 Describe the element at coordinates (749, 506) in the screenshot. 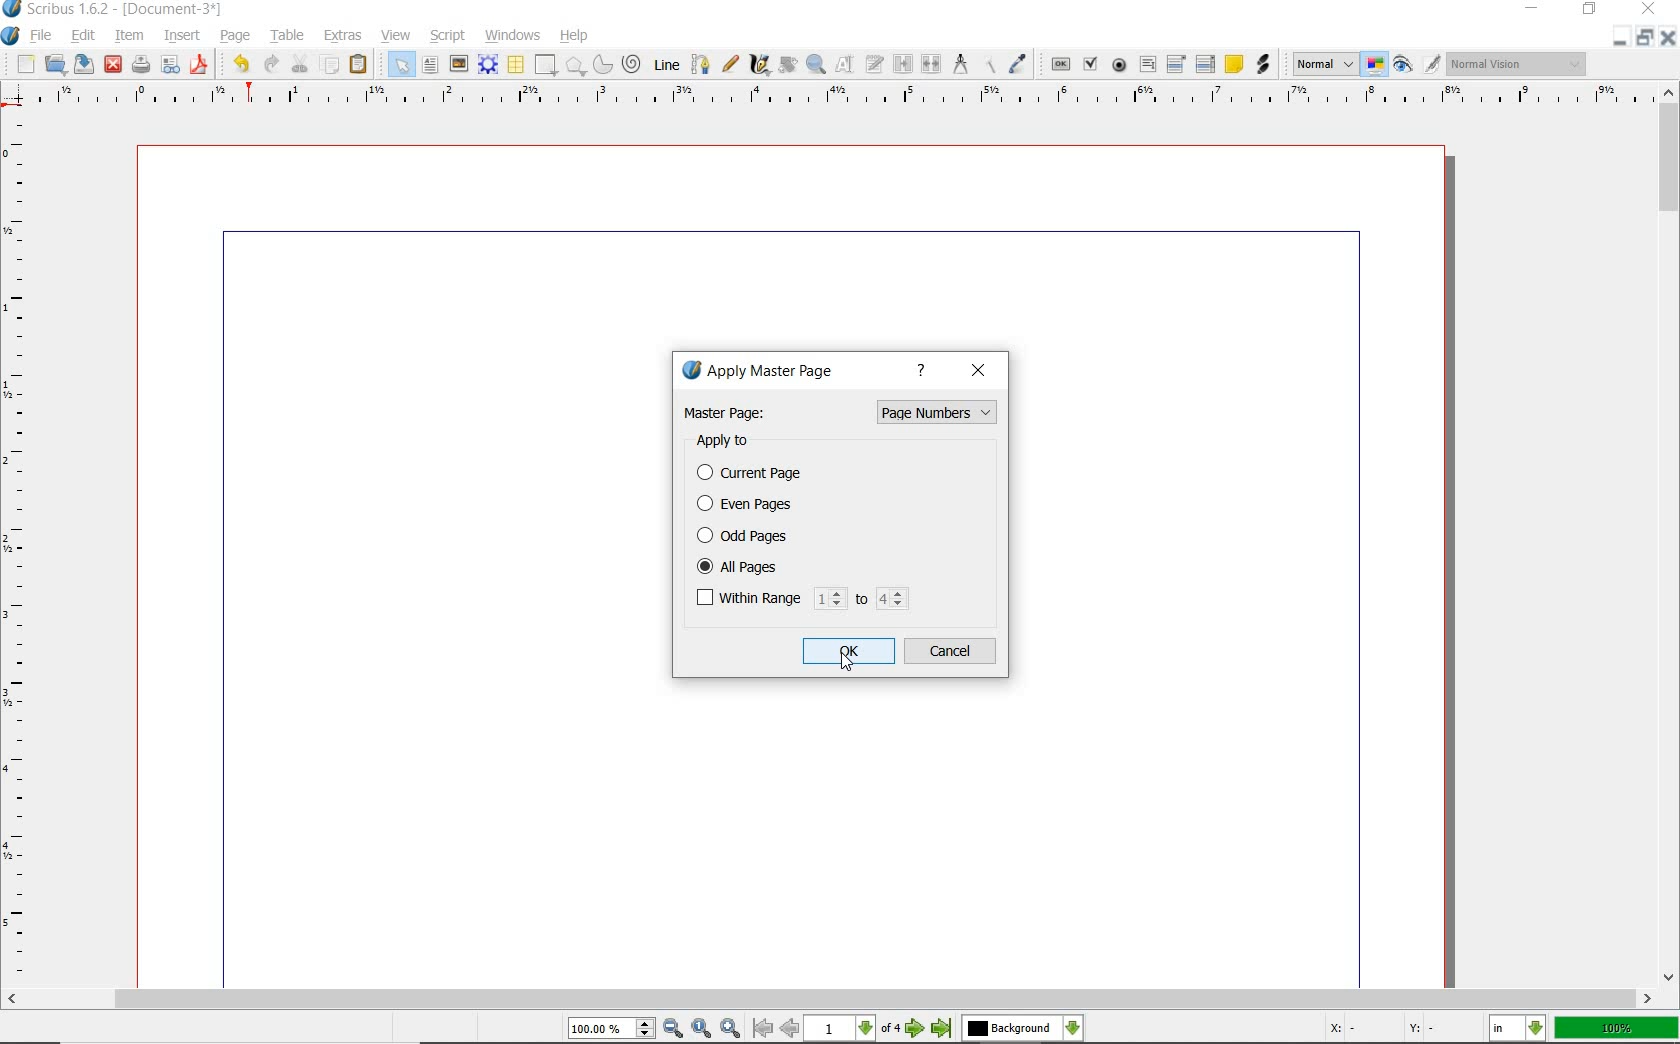

I see `even pages` at that location.